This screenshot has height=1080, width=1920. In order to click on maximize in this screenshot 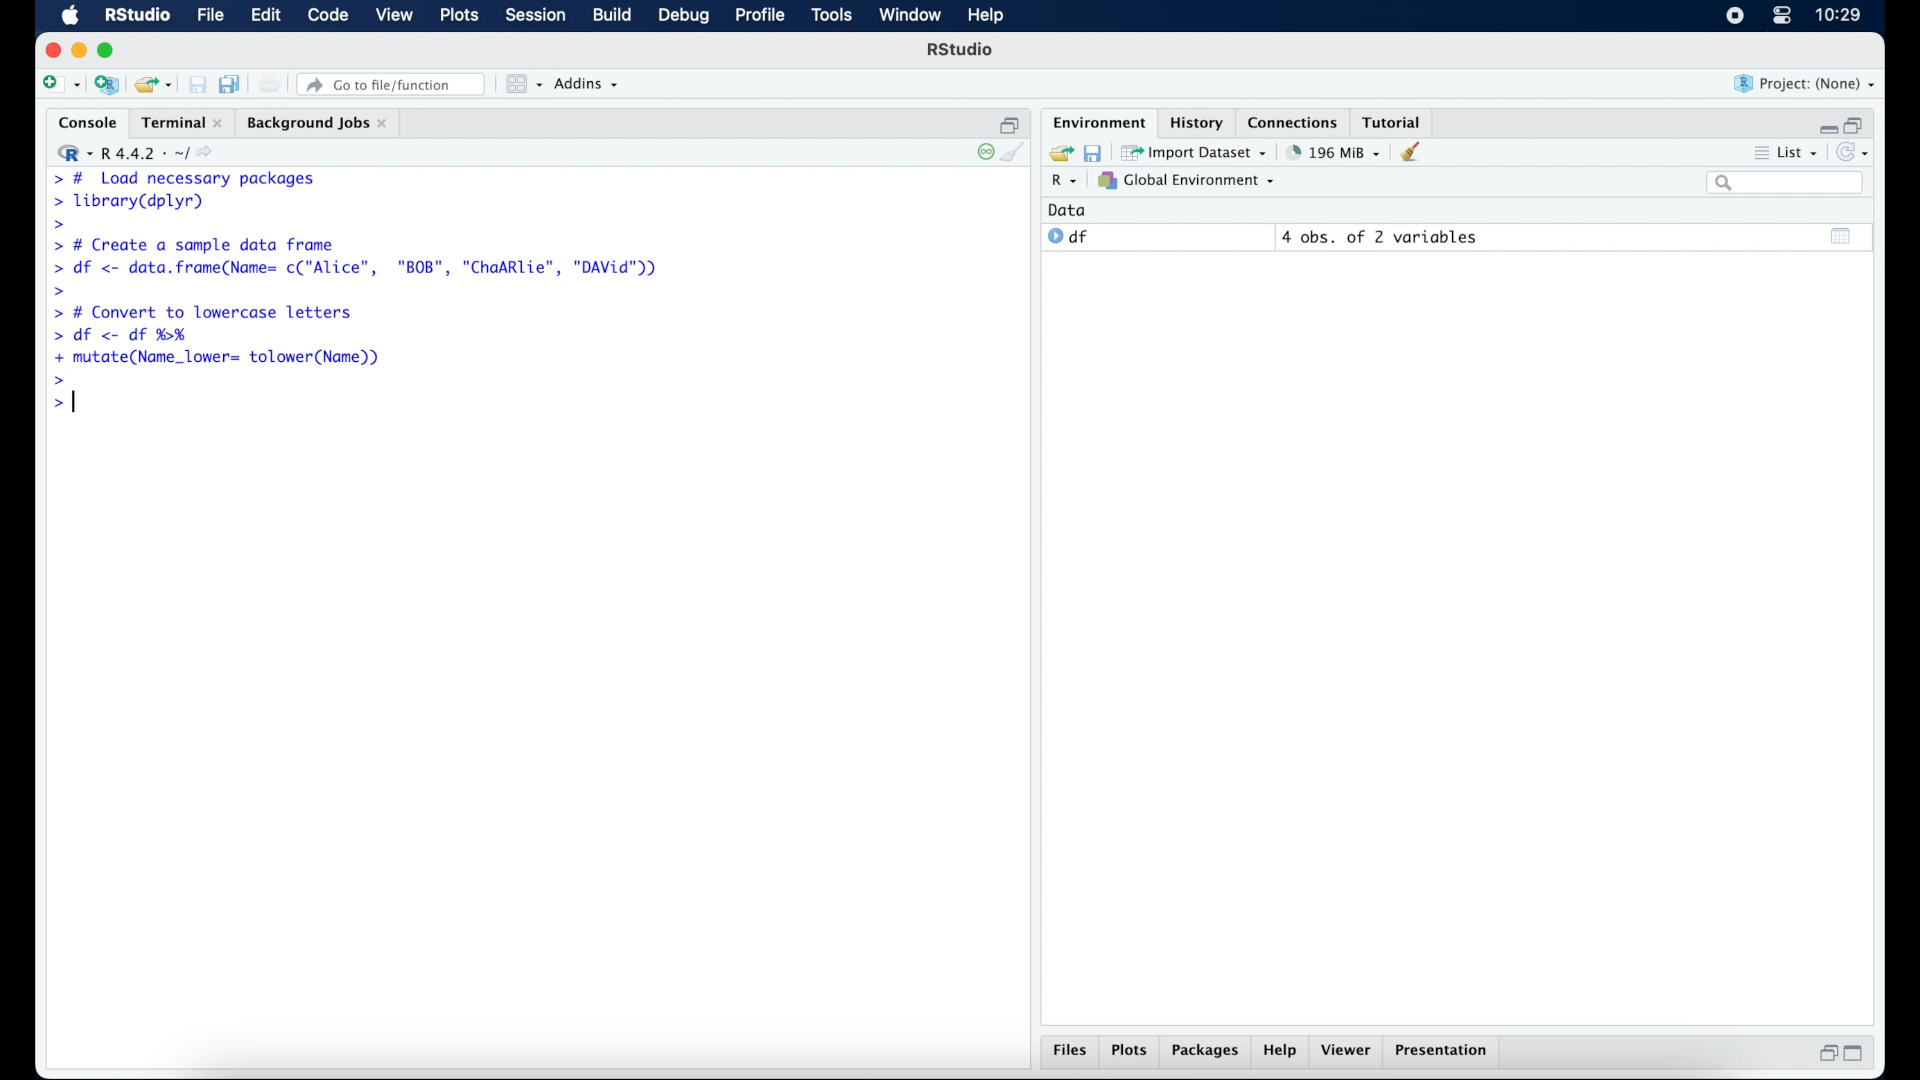, I will do `click(1860, 1054)`.